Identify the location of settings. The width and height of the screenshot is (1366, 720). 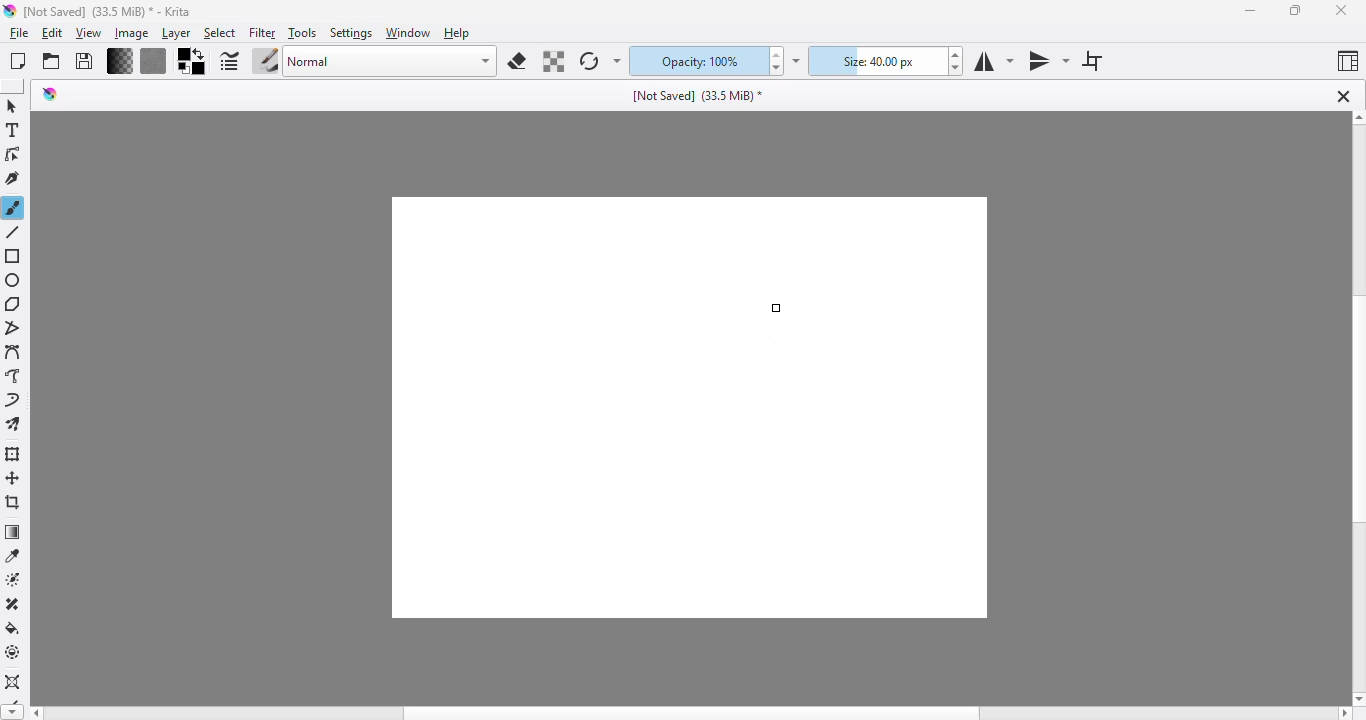
(352, 33).